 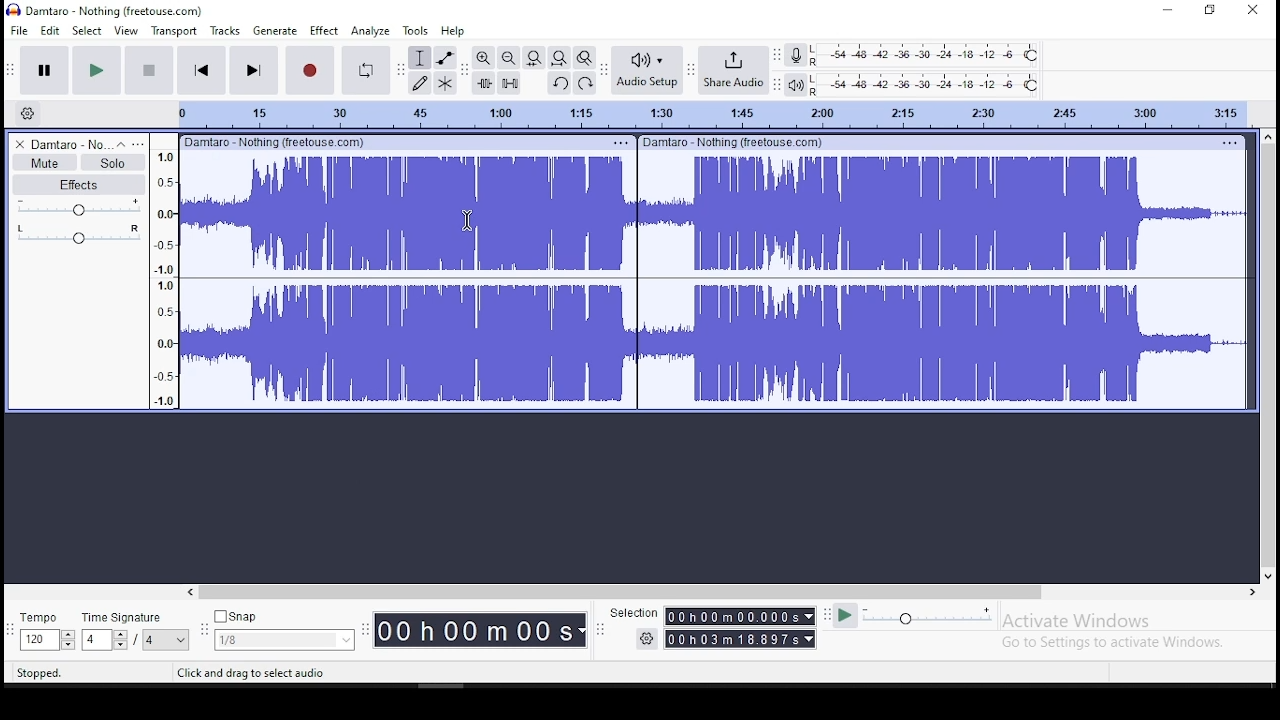 What do you see at coordinates (419, 58) in the screenshot?
I see `selection tool` at bounding box center [419, 58].